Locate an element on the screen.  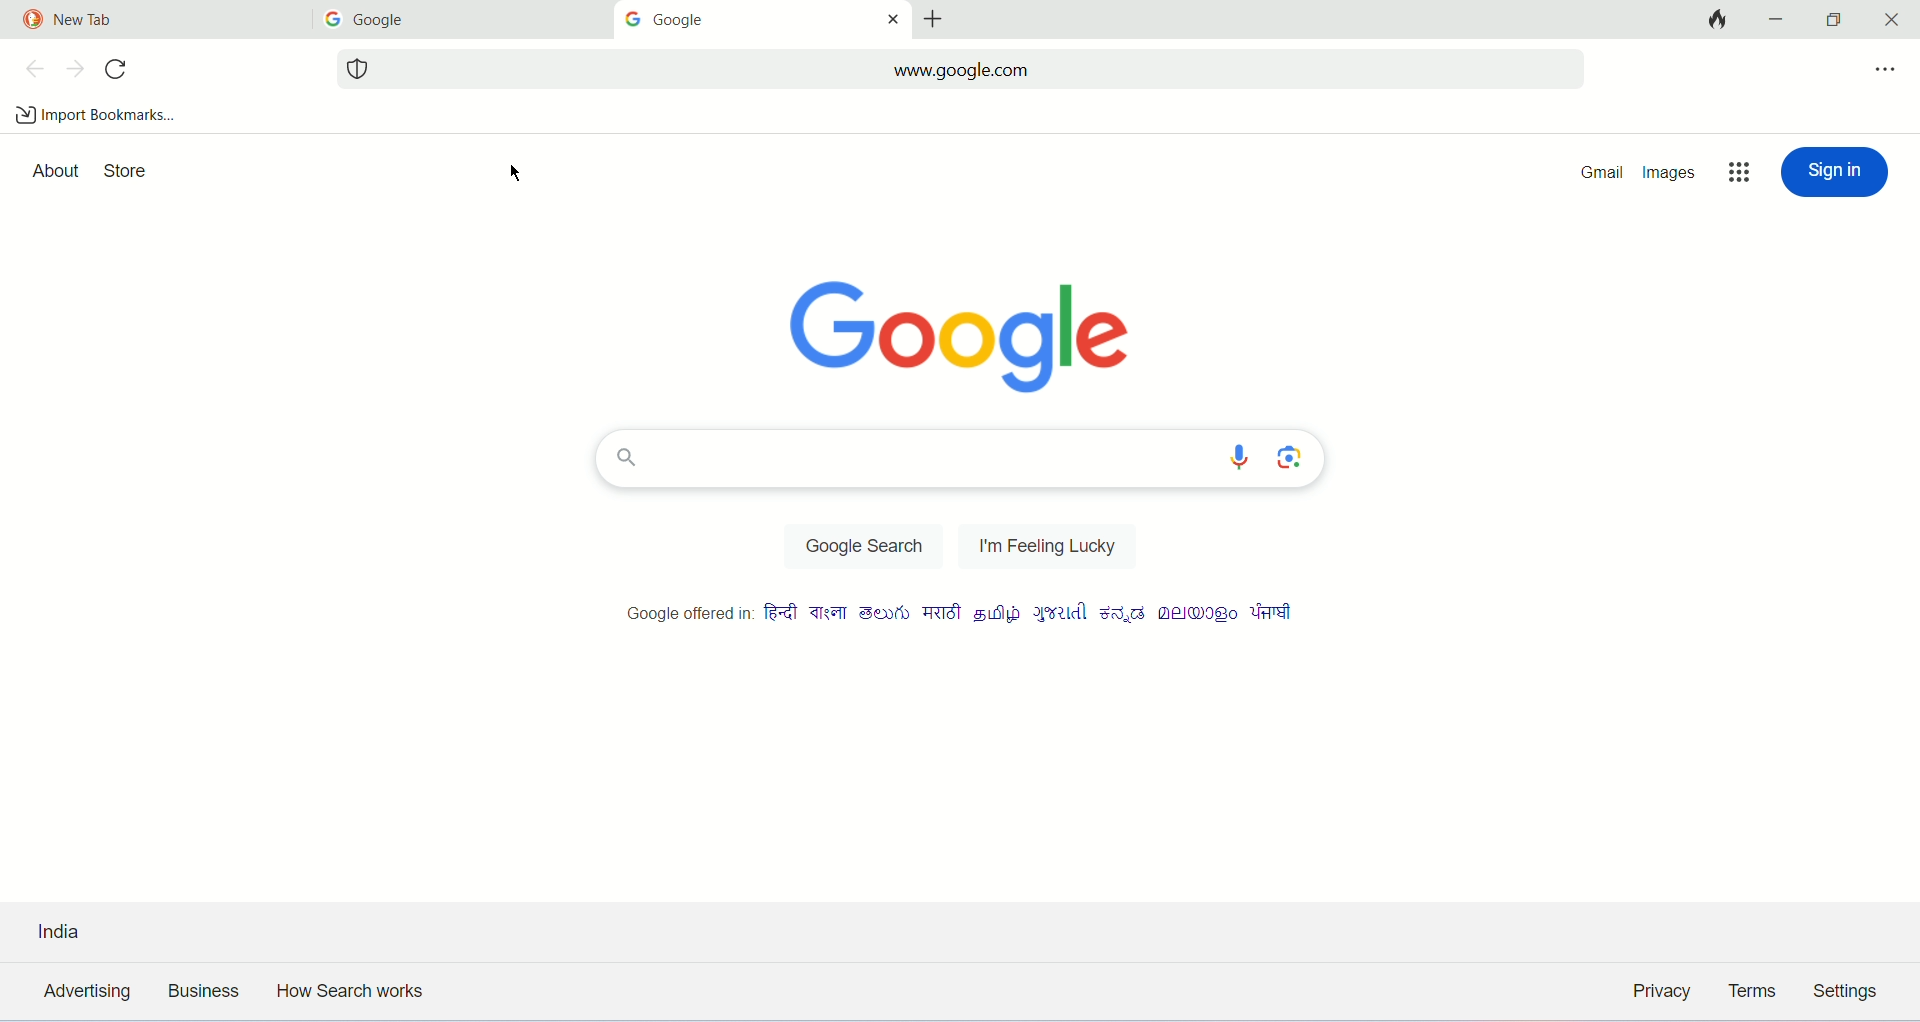
google tab is located at coordinates (728, 23).